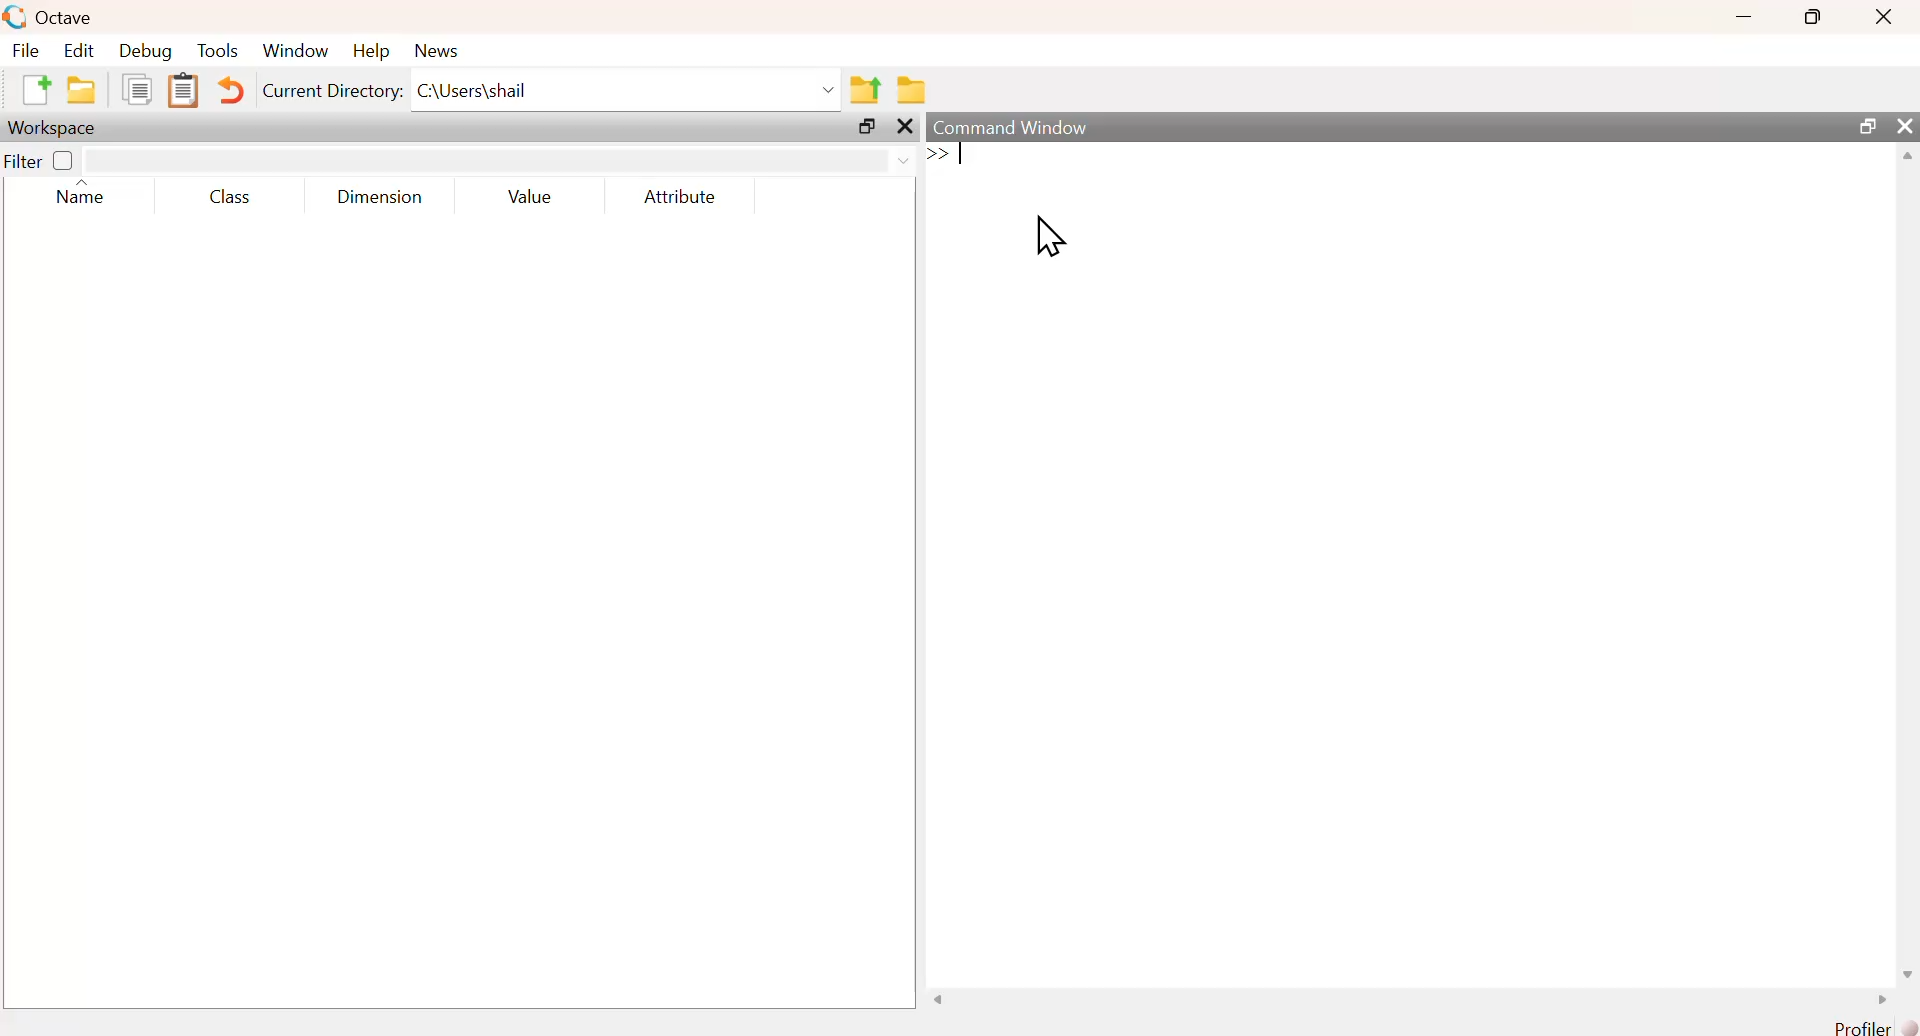 Image resolution: width=1920 pixels, height=1036 pixels. I want to click on Octave, so click(68, 18).